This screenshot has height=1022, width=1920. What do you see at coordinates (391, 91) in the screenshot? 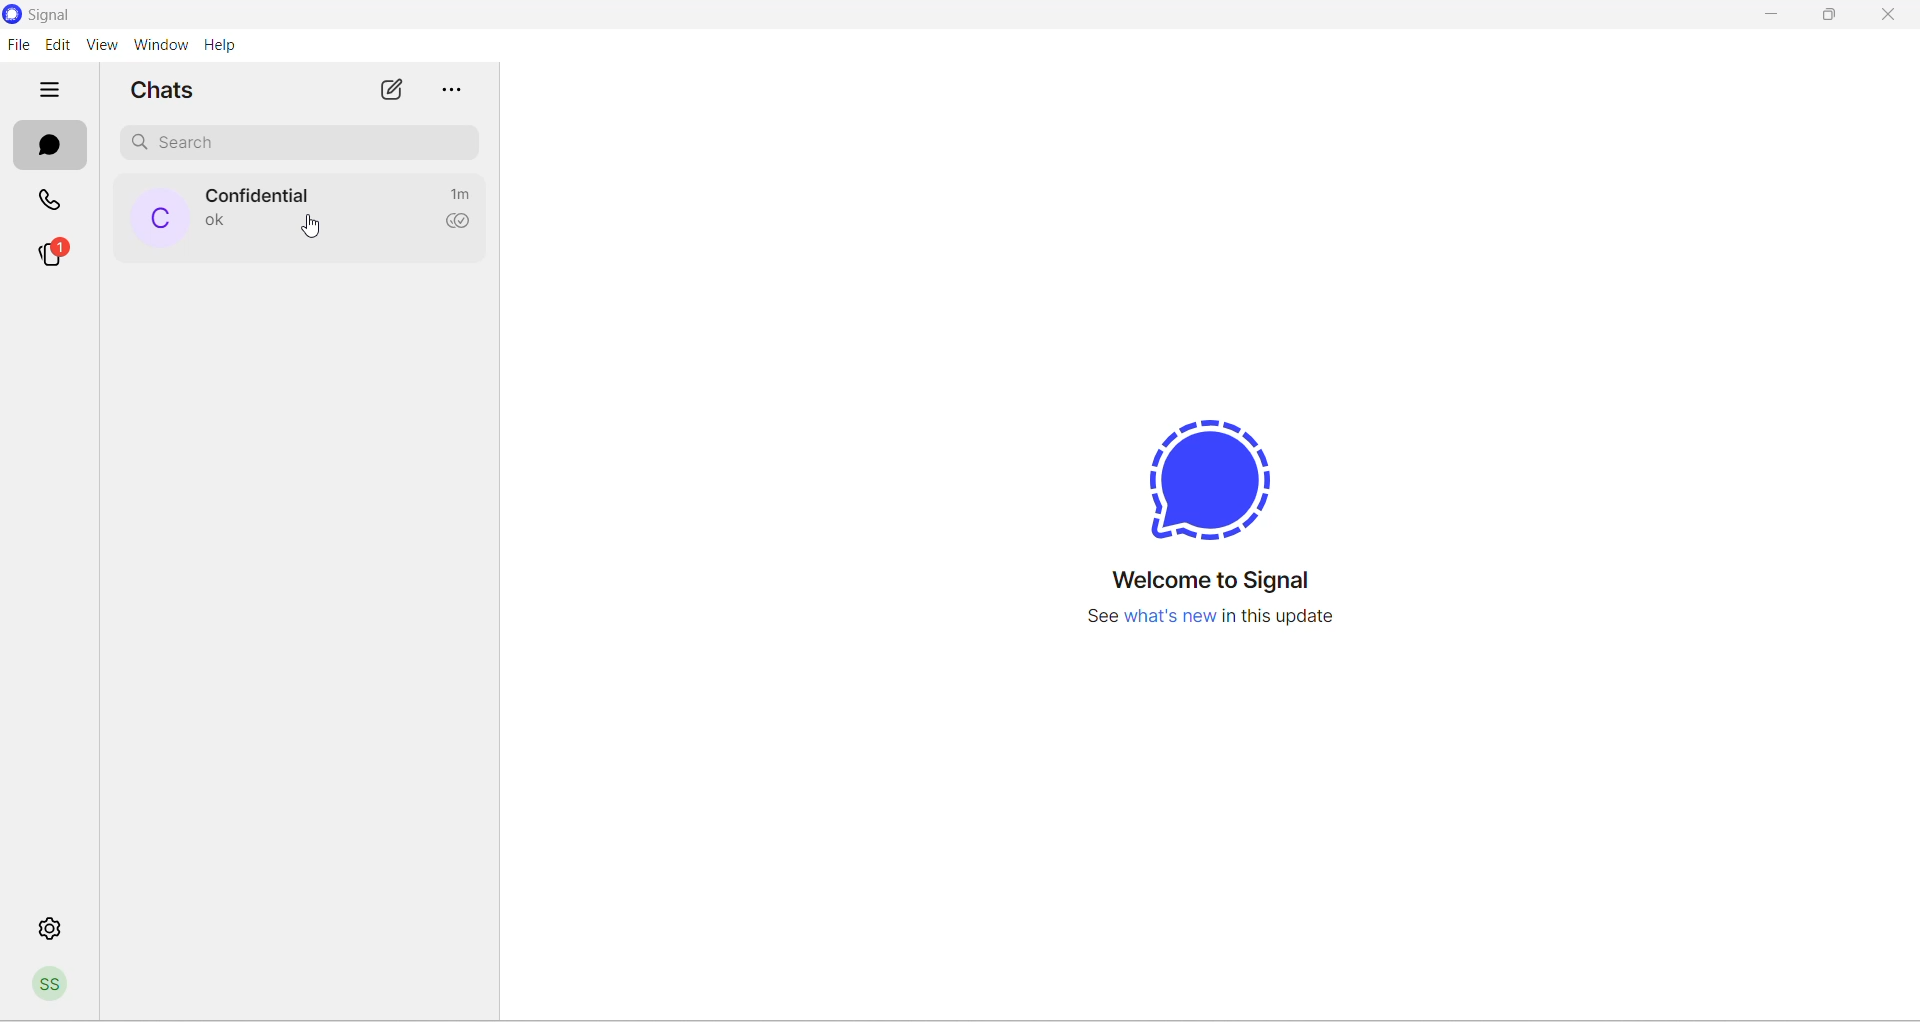
I see `new chat` at bounding box center [391, 91].